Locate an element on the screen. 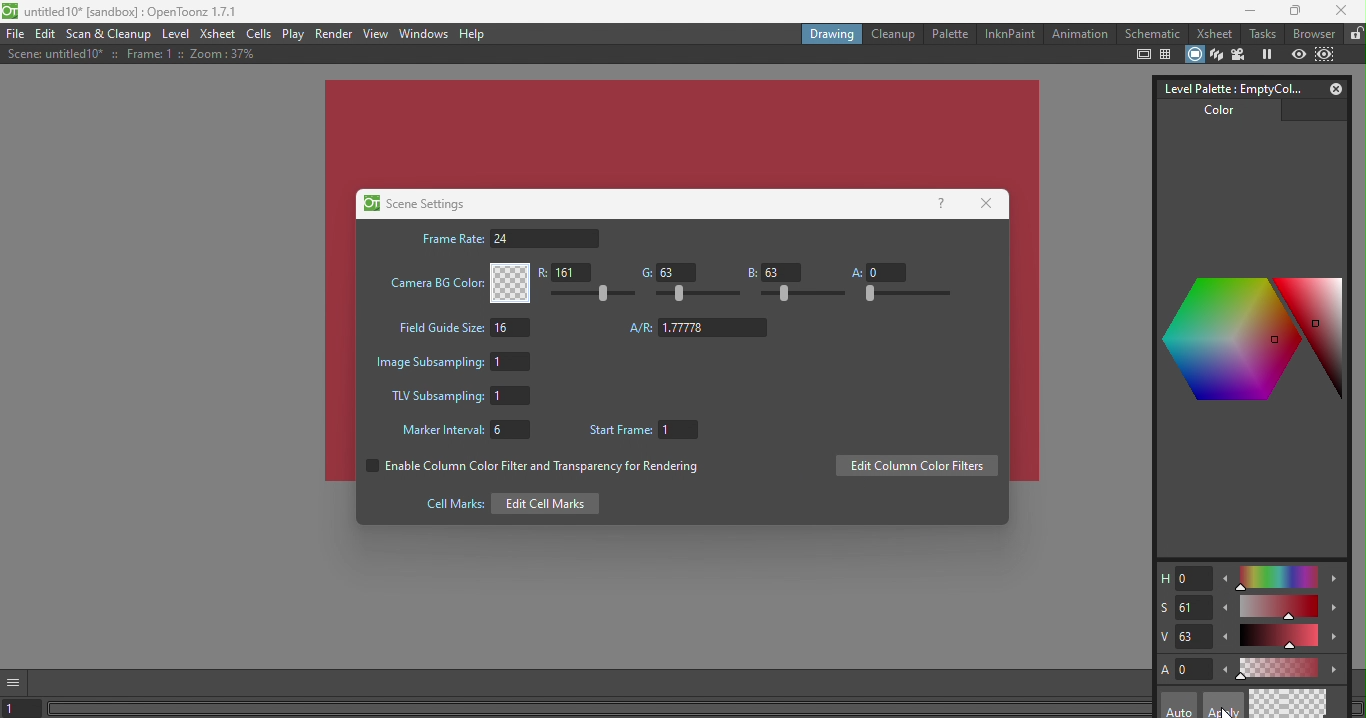 The width and height of the screenshot is (1366, 718). Freeze is located at coordinates (1267, 55).